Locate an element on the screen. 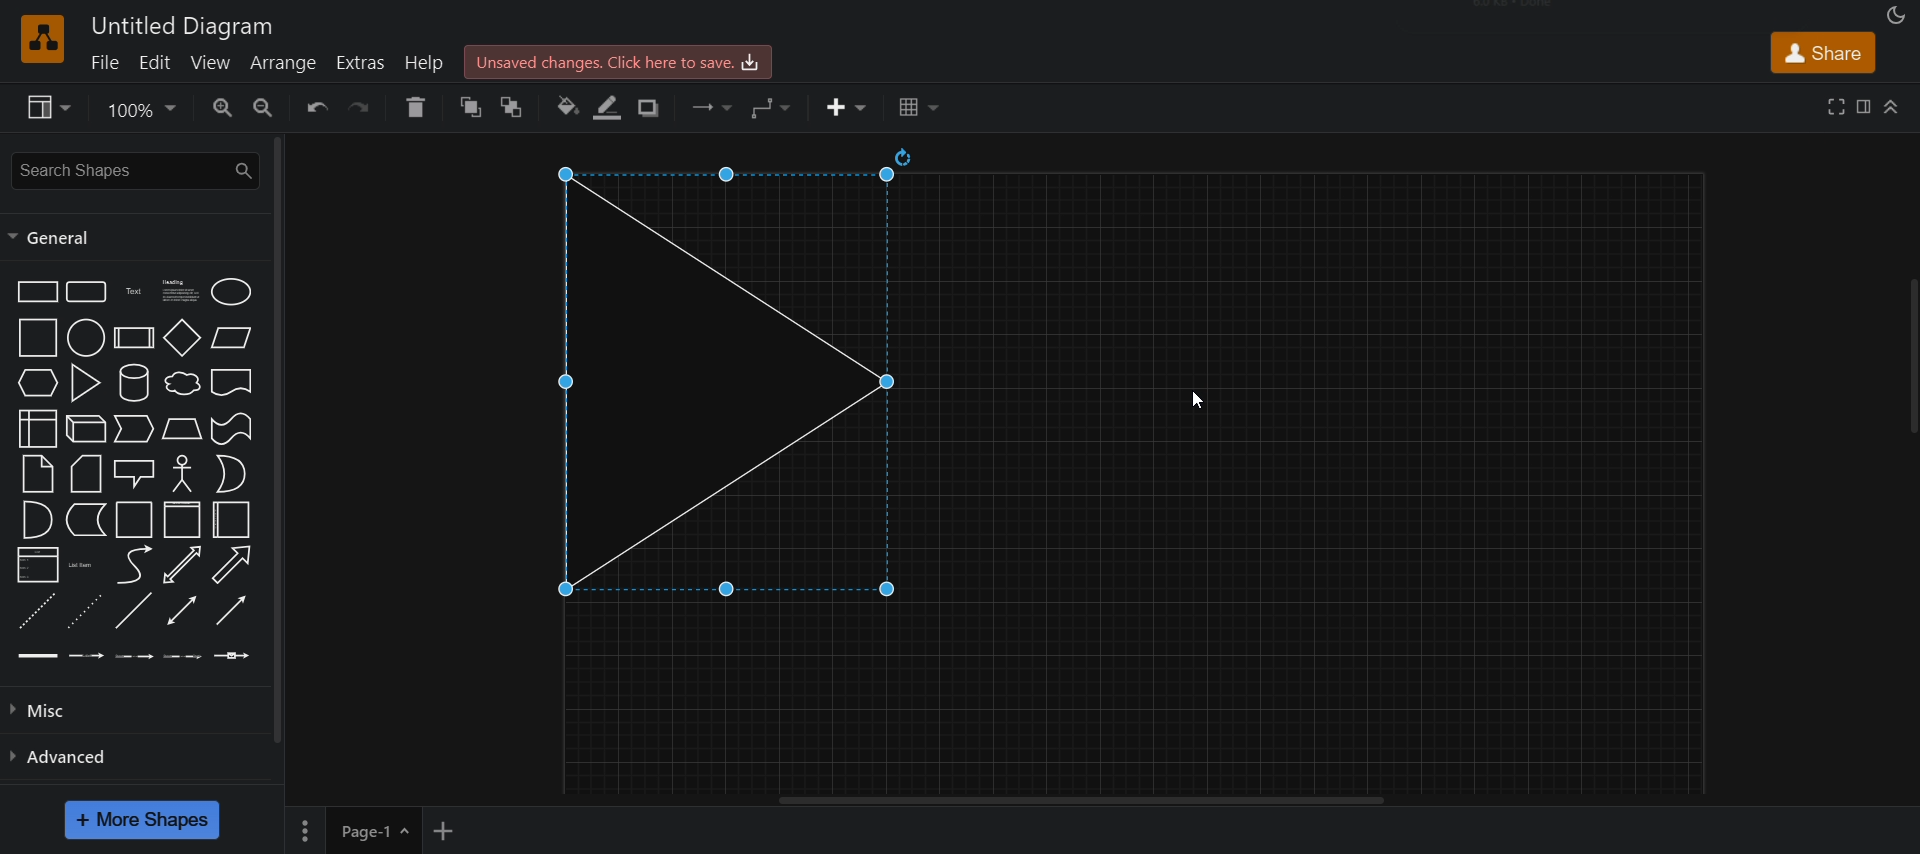 The width and height of the screenshot is (1920, 854). horizontal scroll bar is located at coordinates (1089, 801).